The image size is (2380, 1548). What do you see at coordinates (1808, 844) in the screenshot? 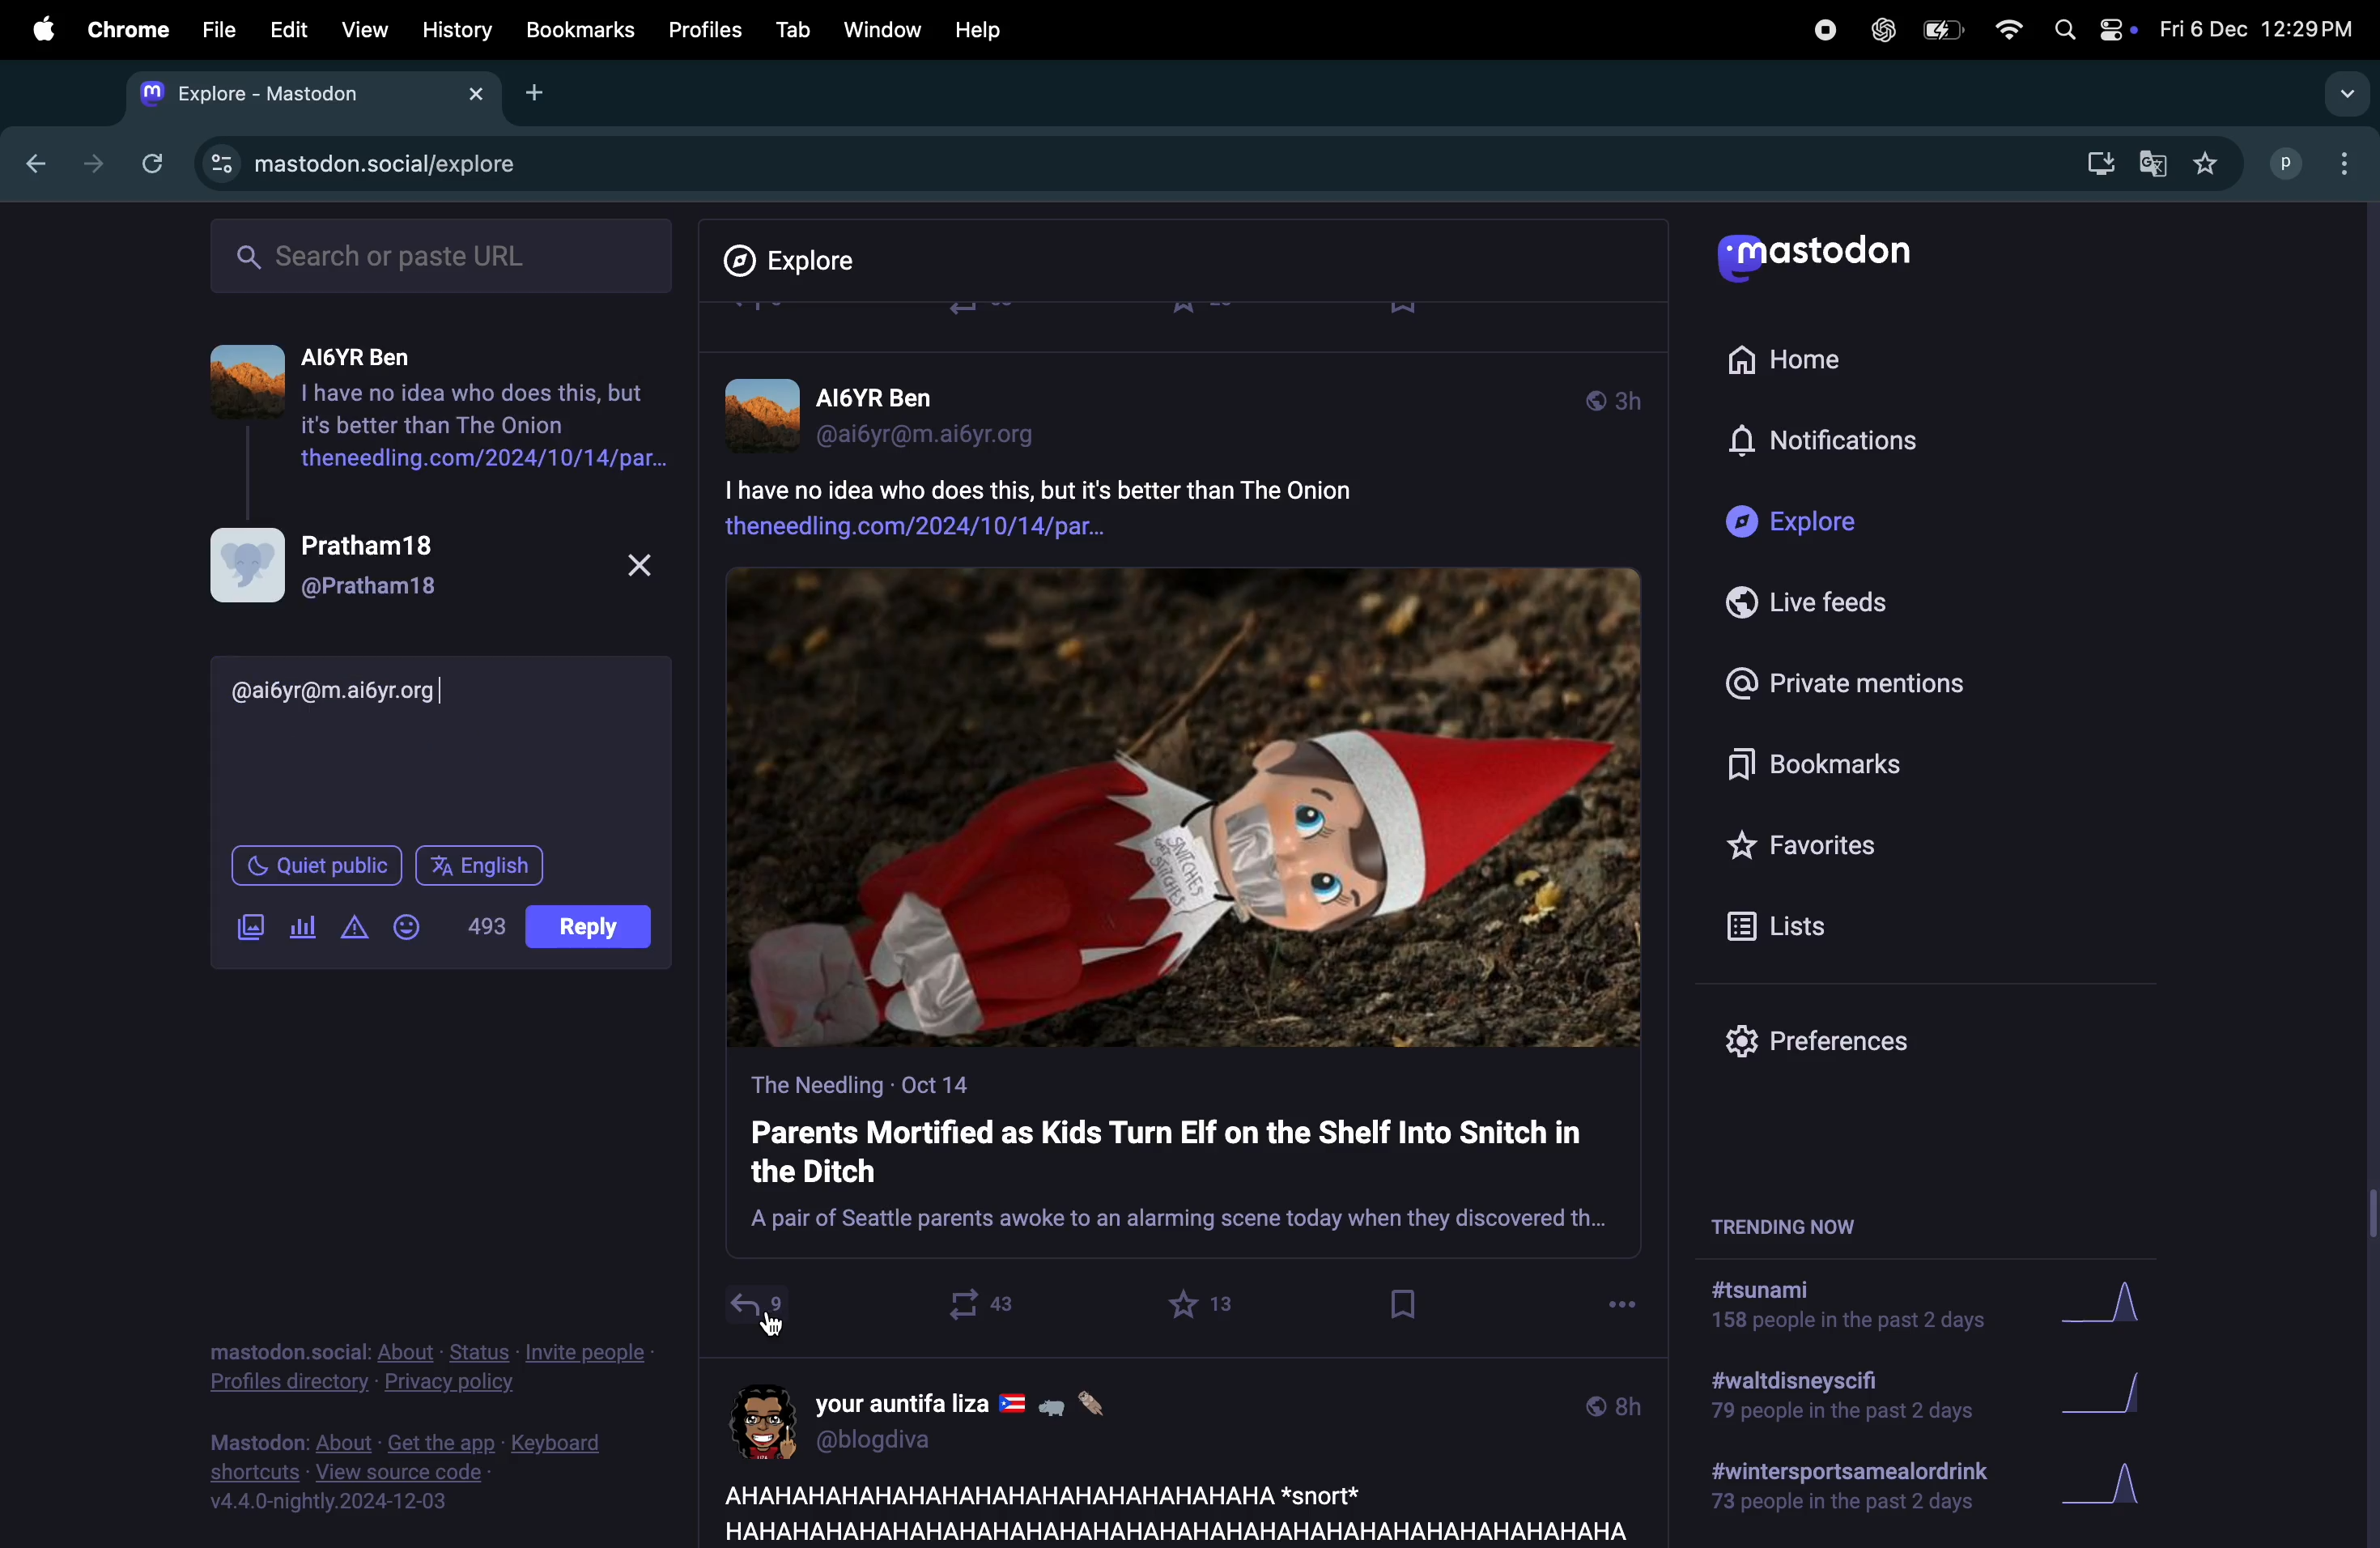
I see `Favourites` at bounding box center [1808, 844].